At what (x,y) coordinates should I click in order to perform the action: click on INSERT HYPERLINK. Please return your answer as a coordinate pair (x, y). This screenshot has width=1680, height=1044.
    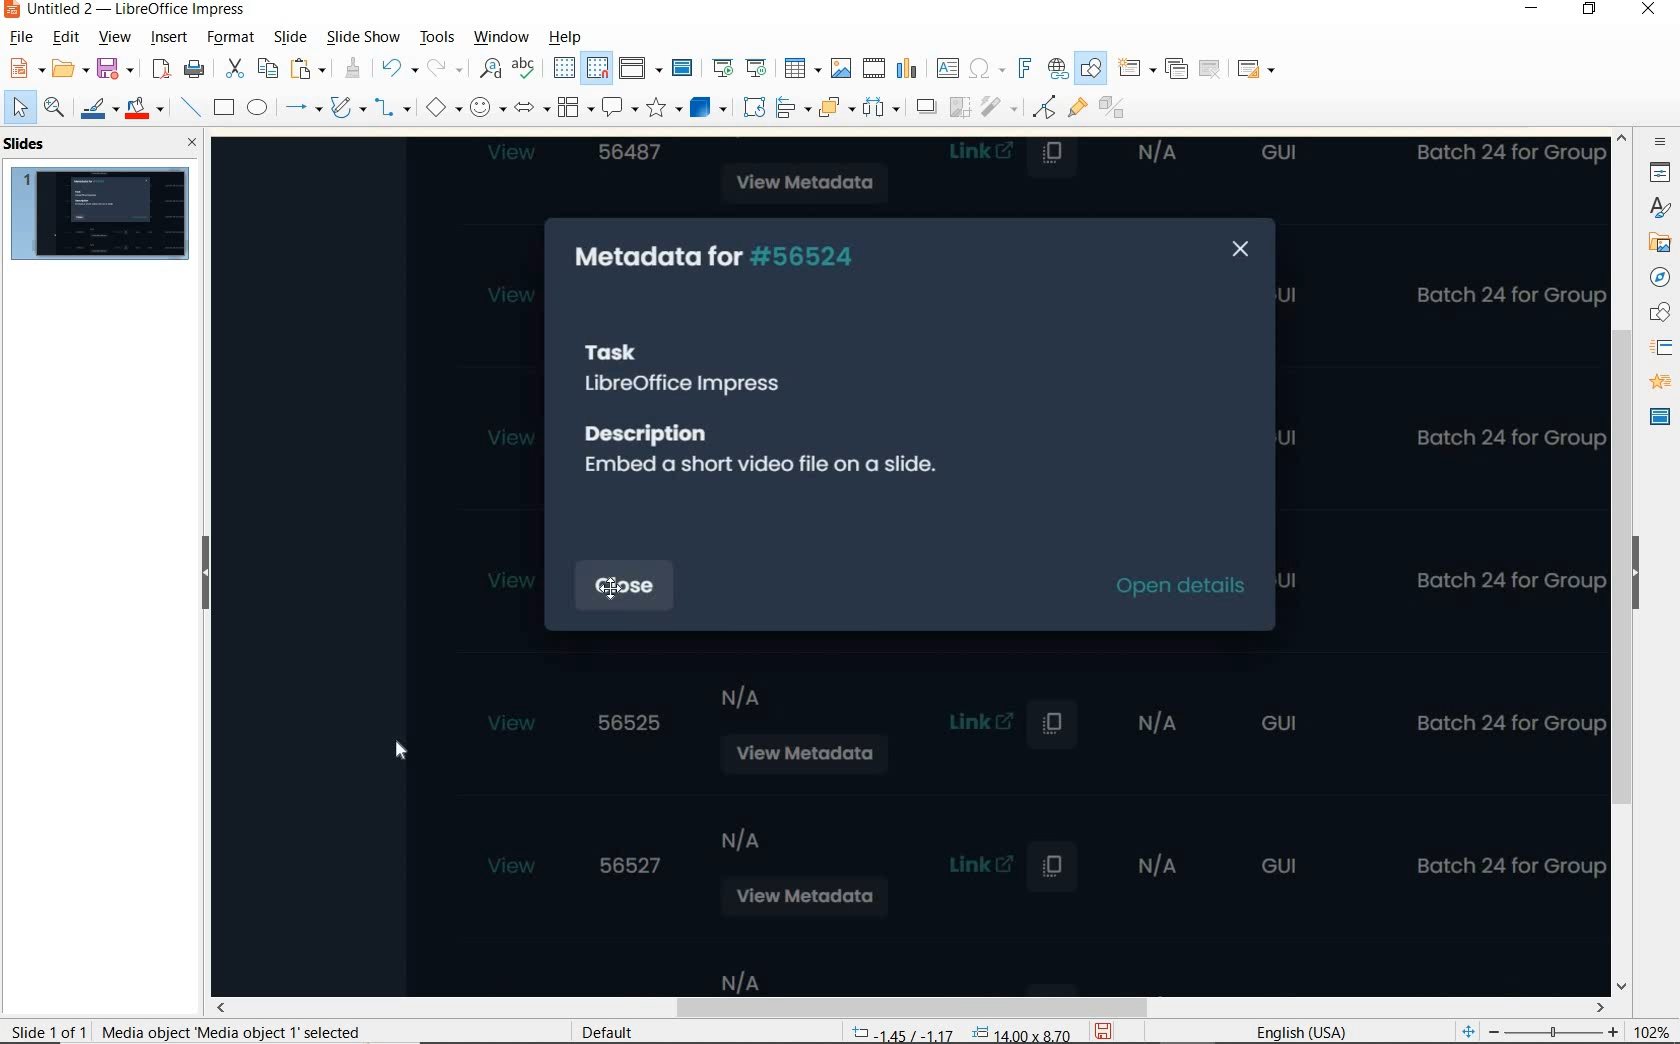
    Looking at the image, I should click on (1058, 70).